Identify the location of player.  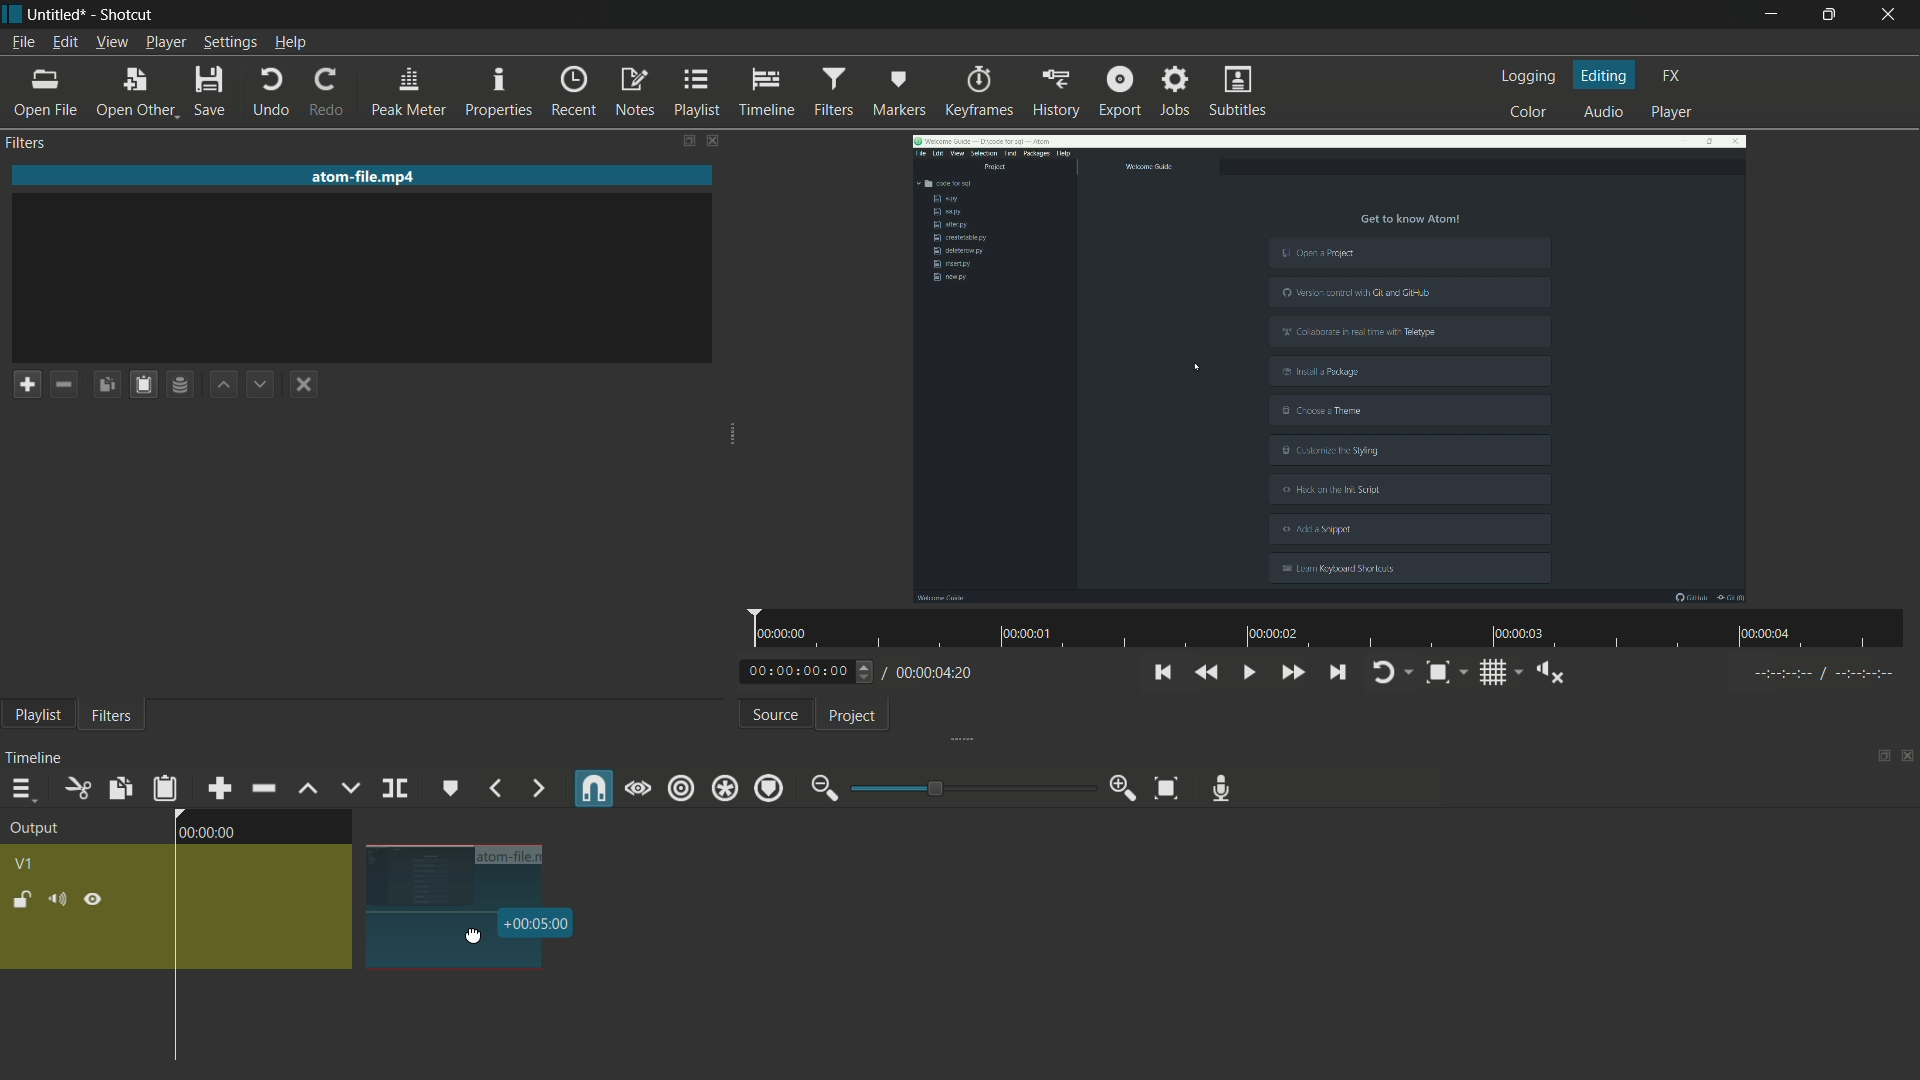
(1675, 113).